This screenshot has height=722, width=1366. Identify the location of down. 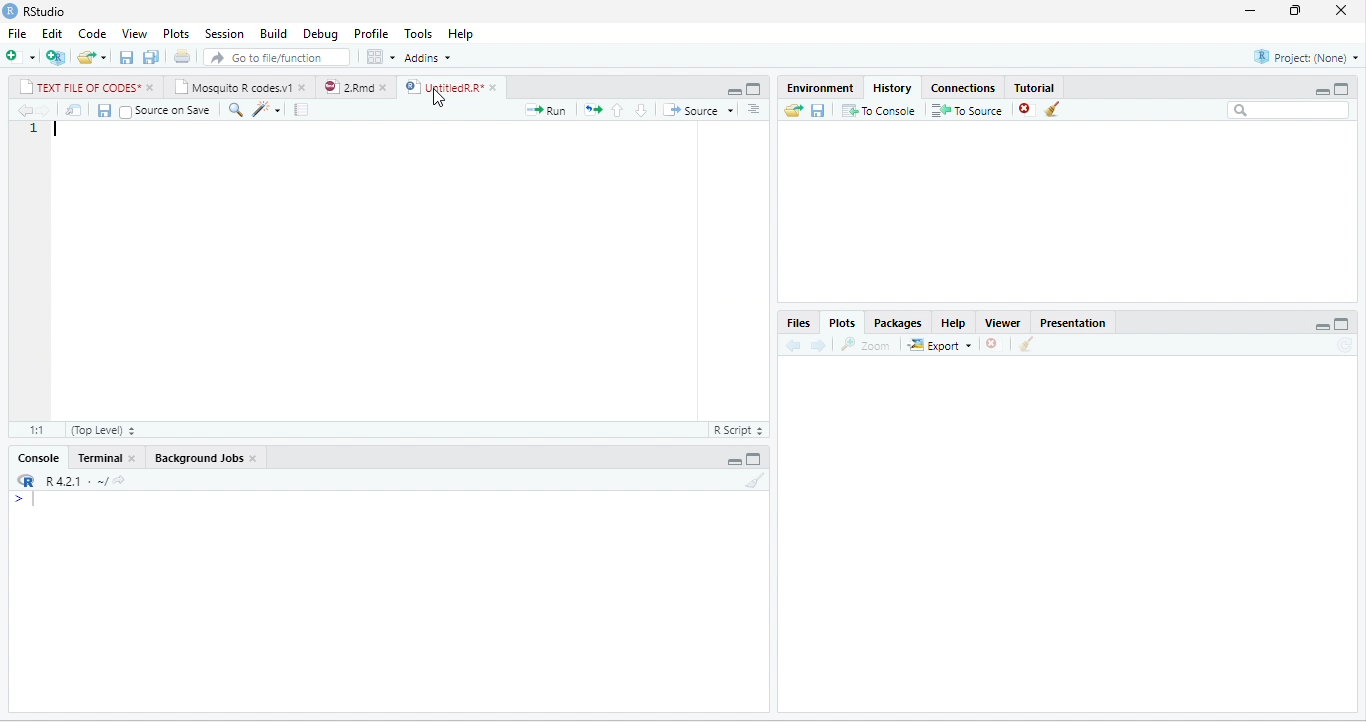
(757, 112).